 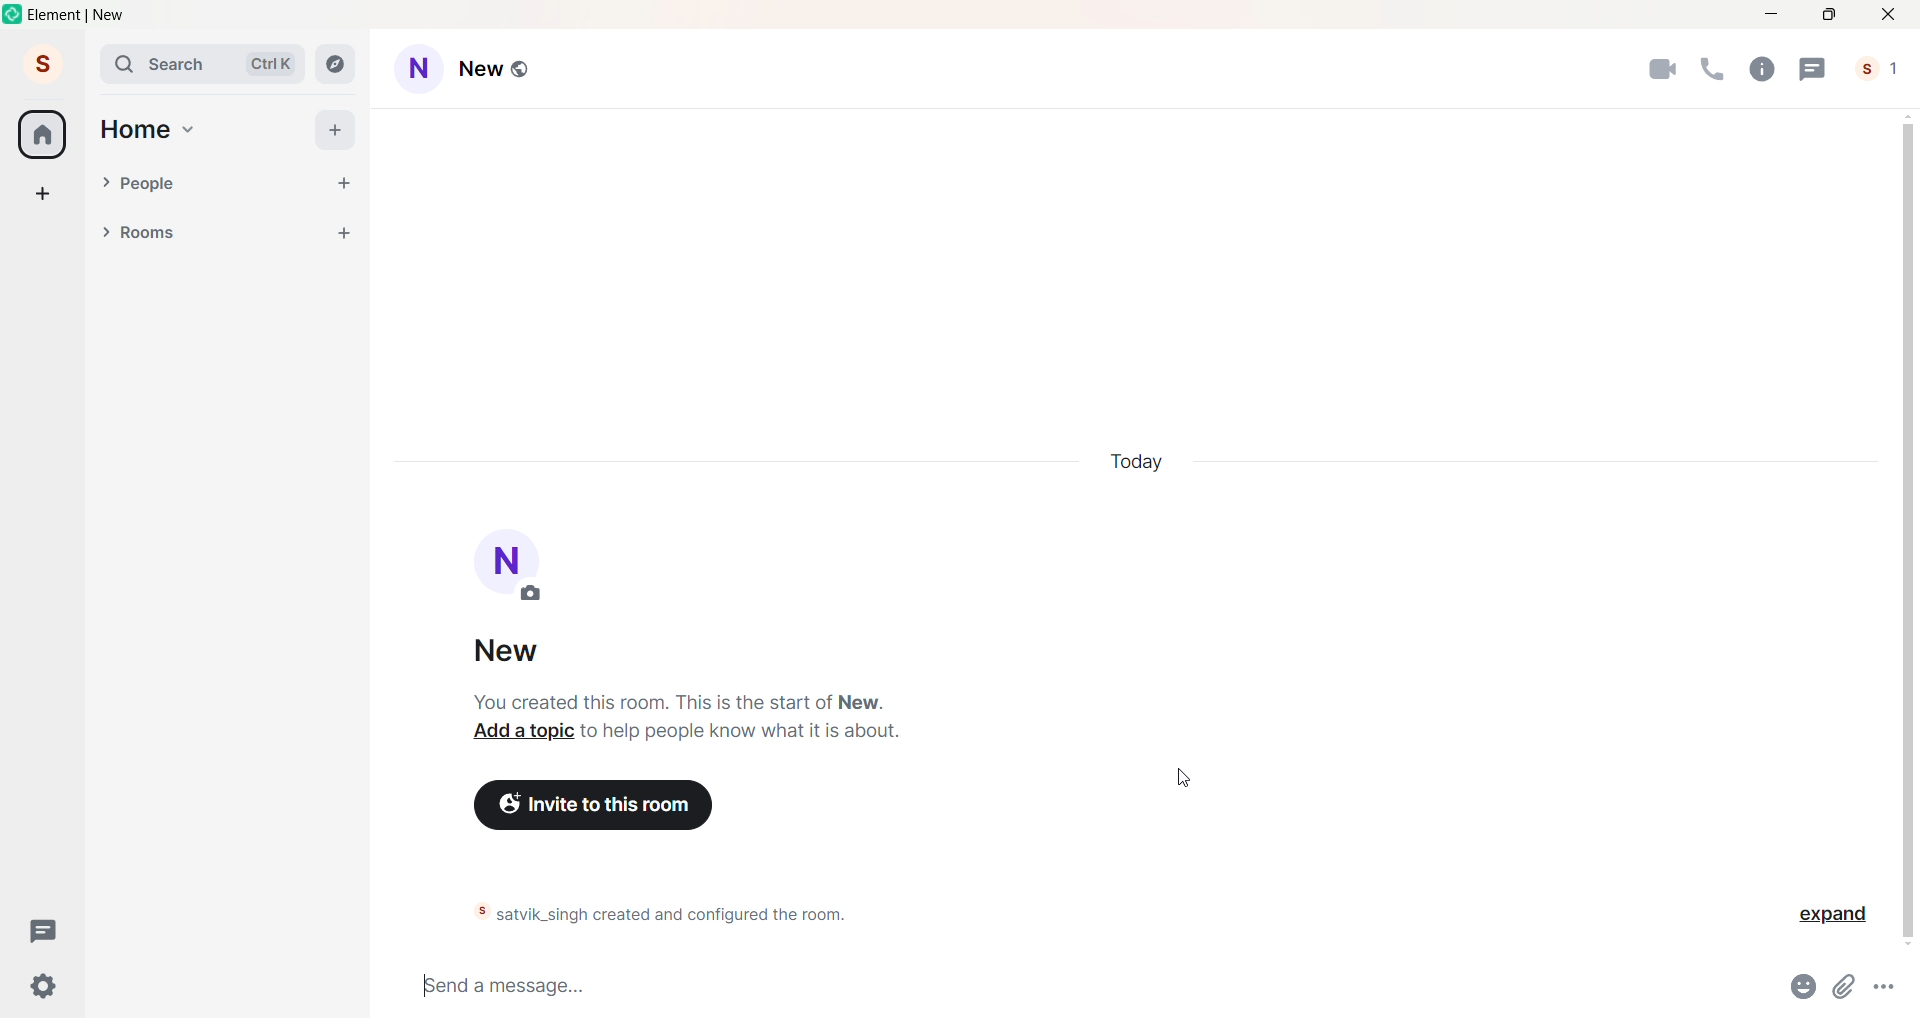 What do you see at coordinates (1806, 983) in the screenshot?
I see `Emojis` at bounding box center [1806, 983].